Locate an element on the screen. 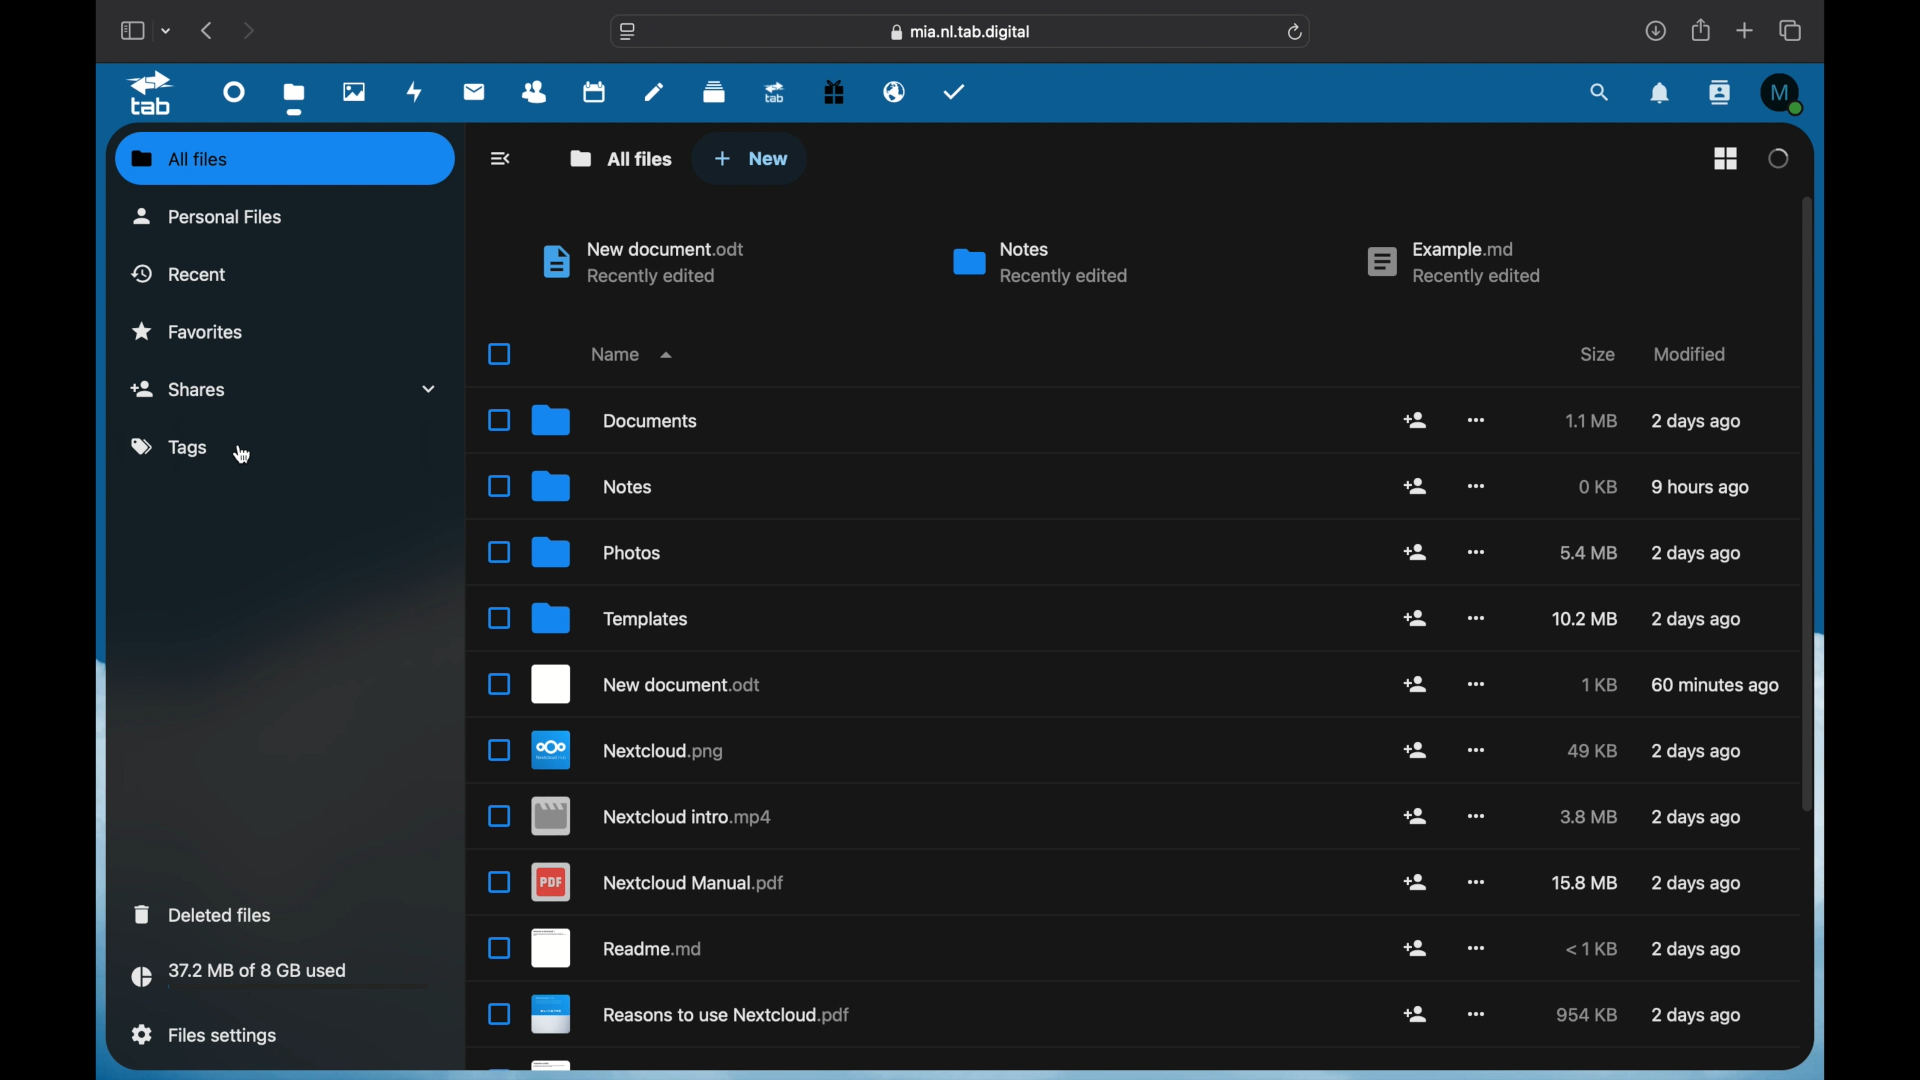  modified is located at coordinates (1696, 422).